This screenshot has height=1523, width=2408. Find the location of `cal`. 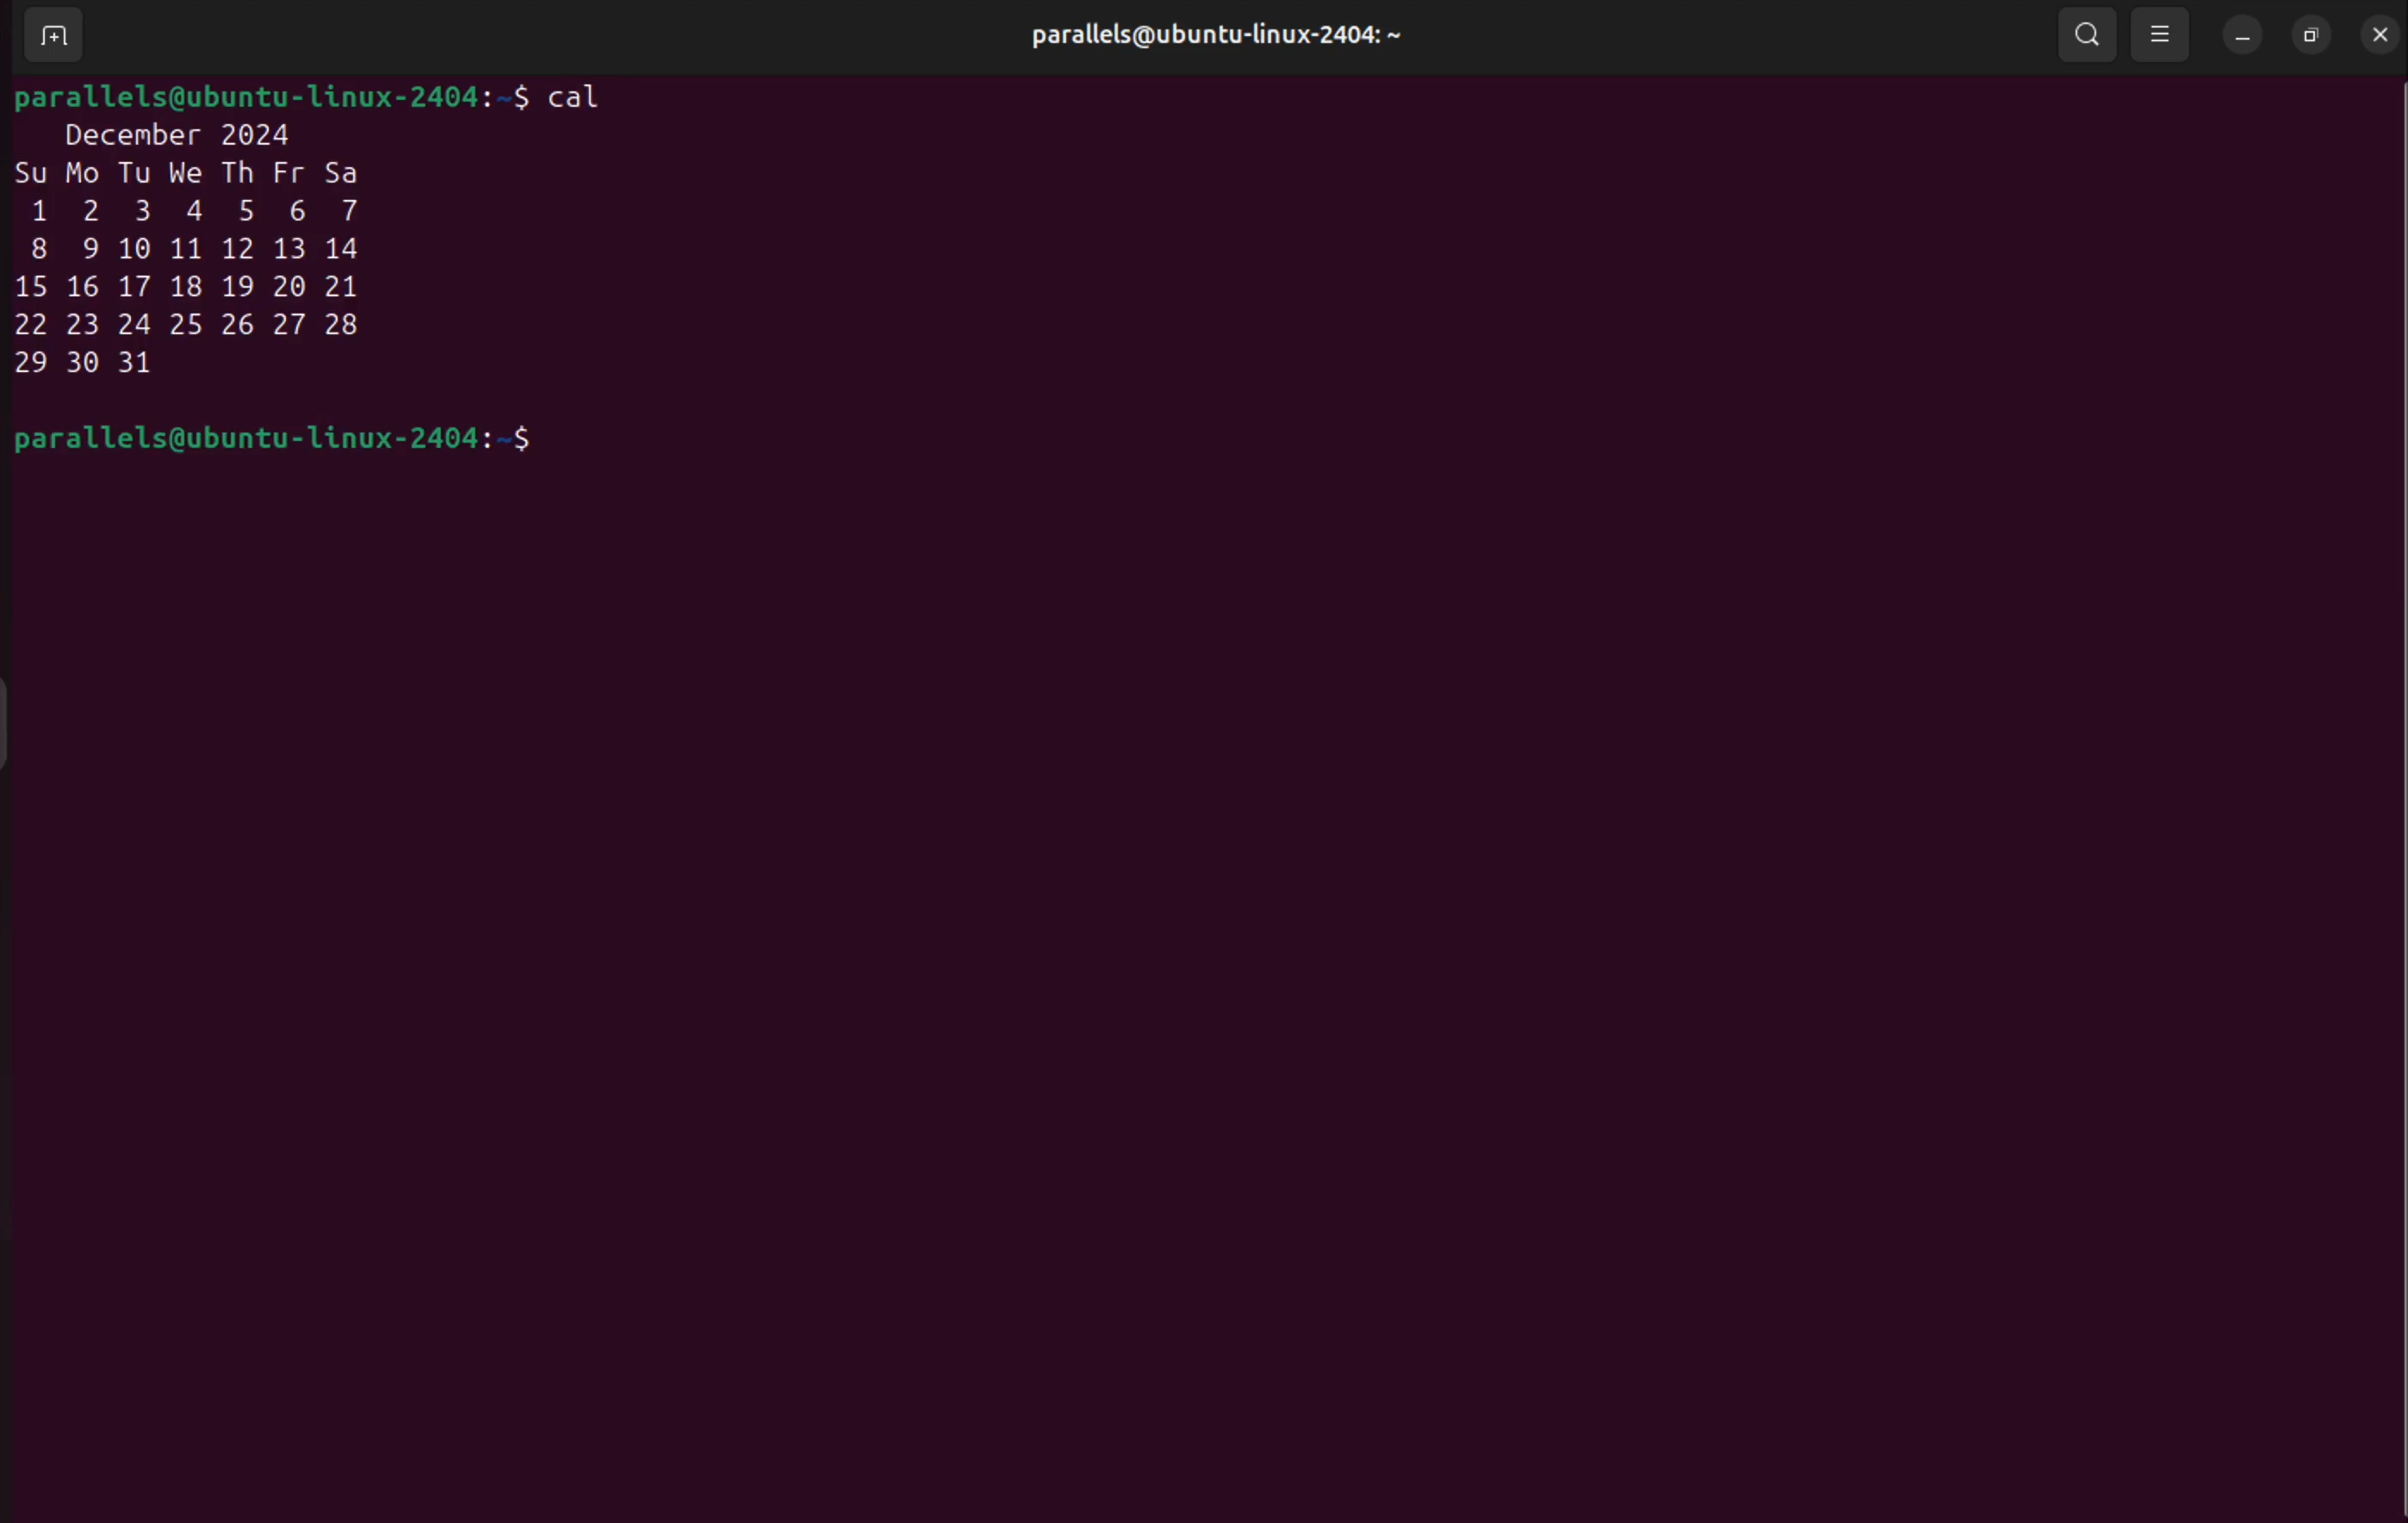

cal is located at coordinates (581, 98).